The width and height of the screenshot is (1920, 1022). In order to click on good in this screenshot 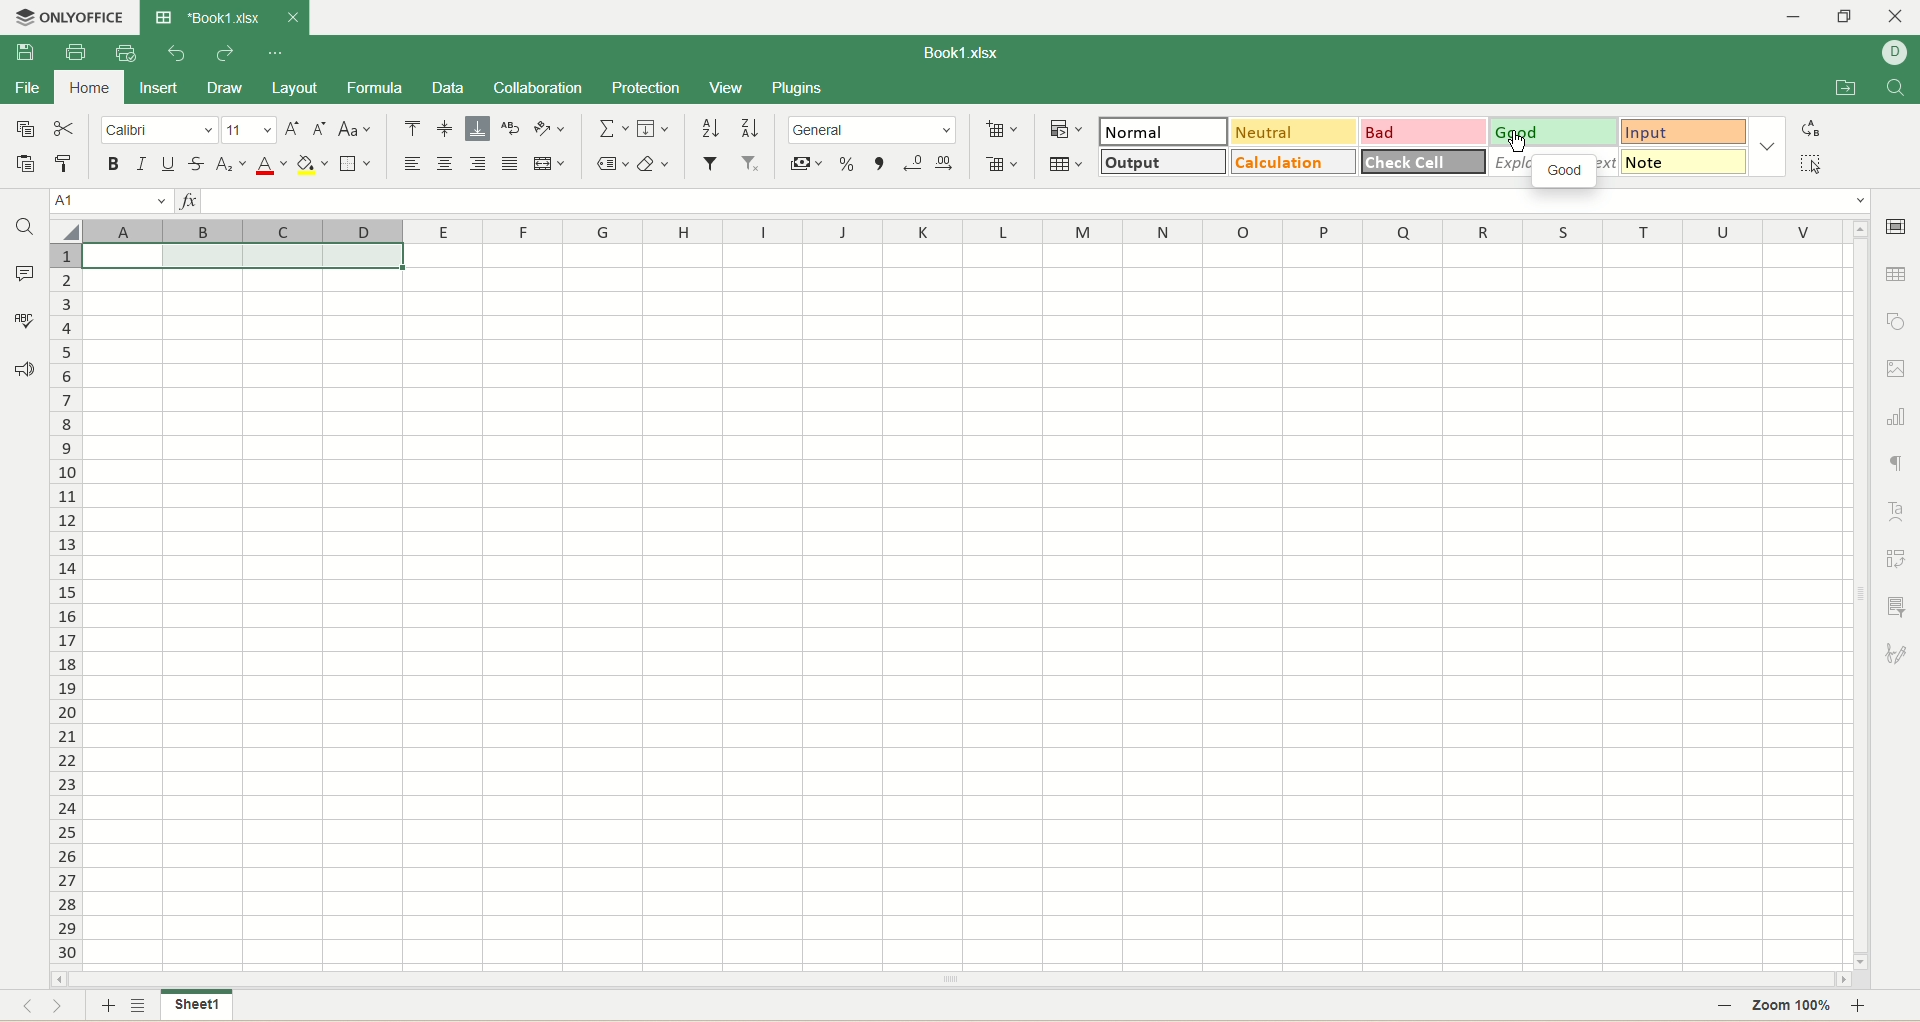, I will do `click(1556, 132)`.